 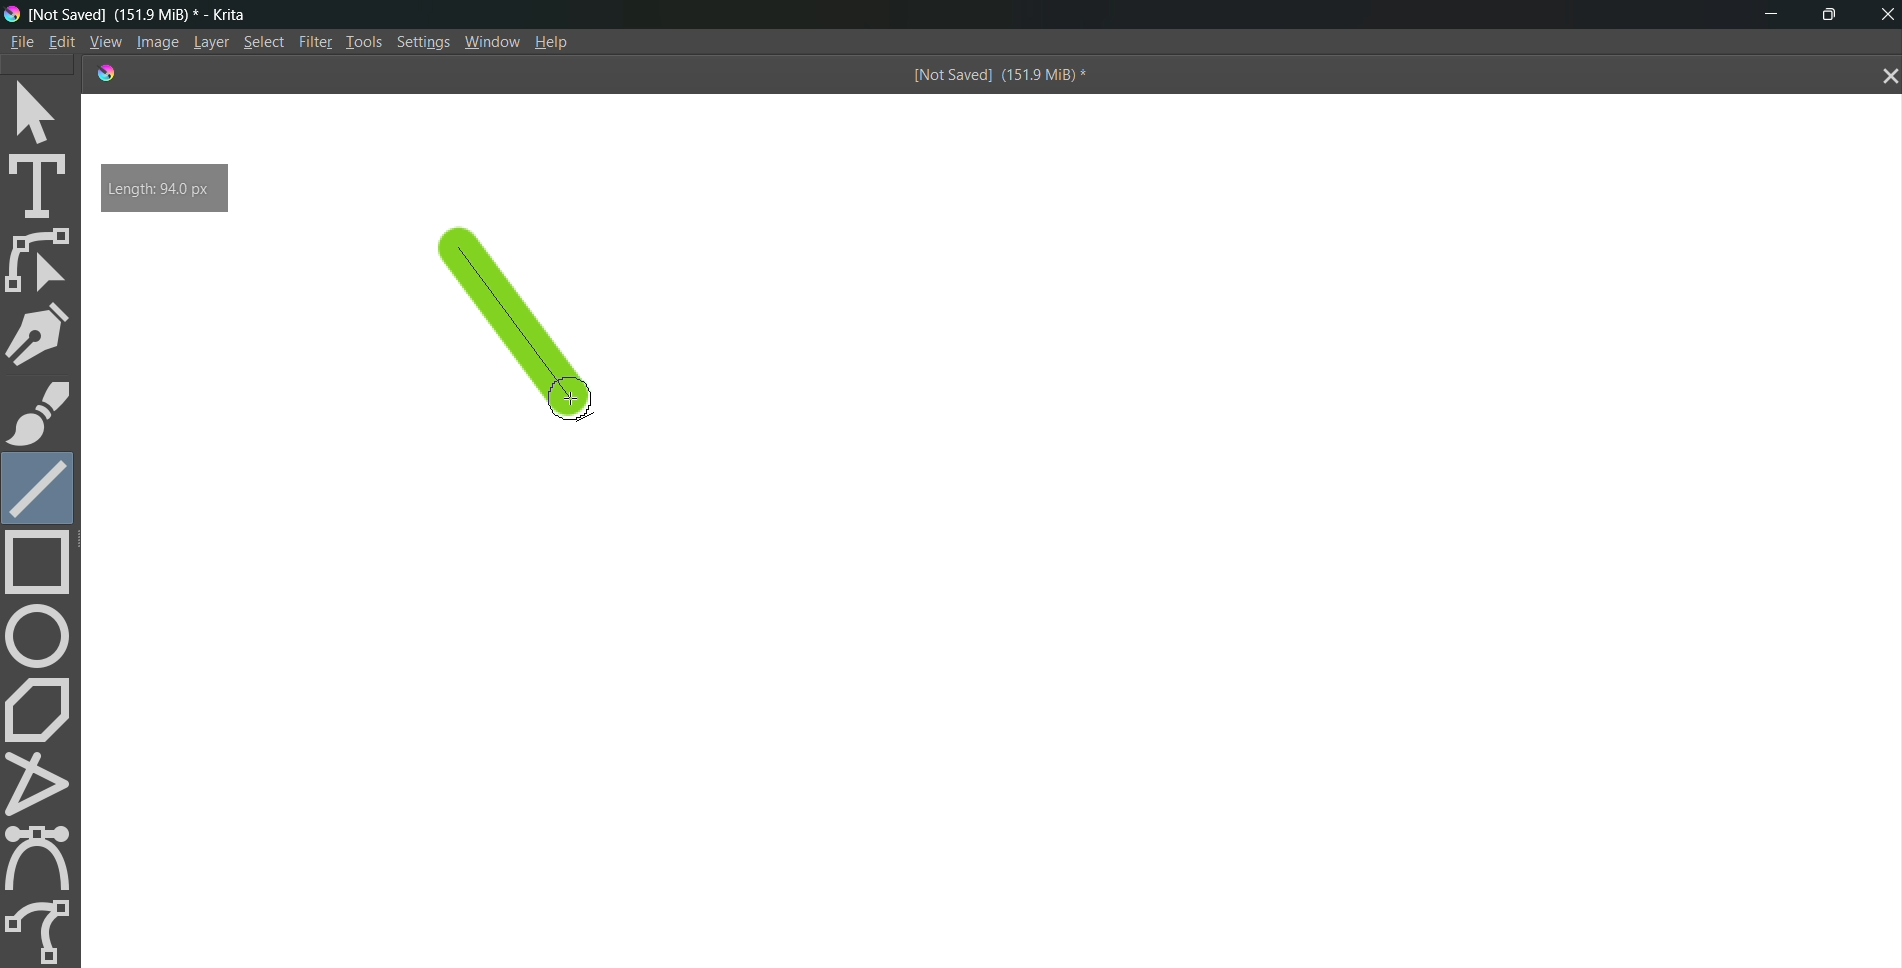 I want to click on maximize, so click(x=1835, y=12).